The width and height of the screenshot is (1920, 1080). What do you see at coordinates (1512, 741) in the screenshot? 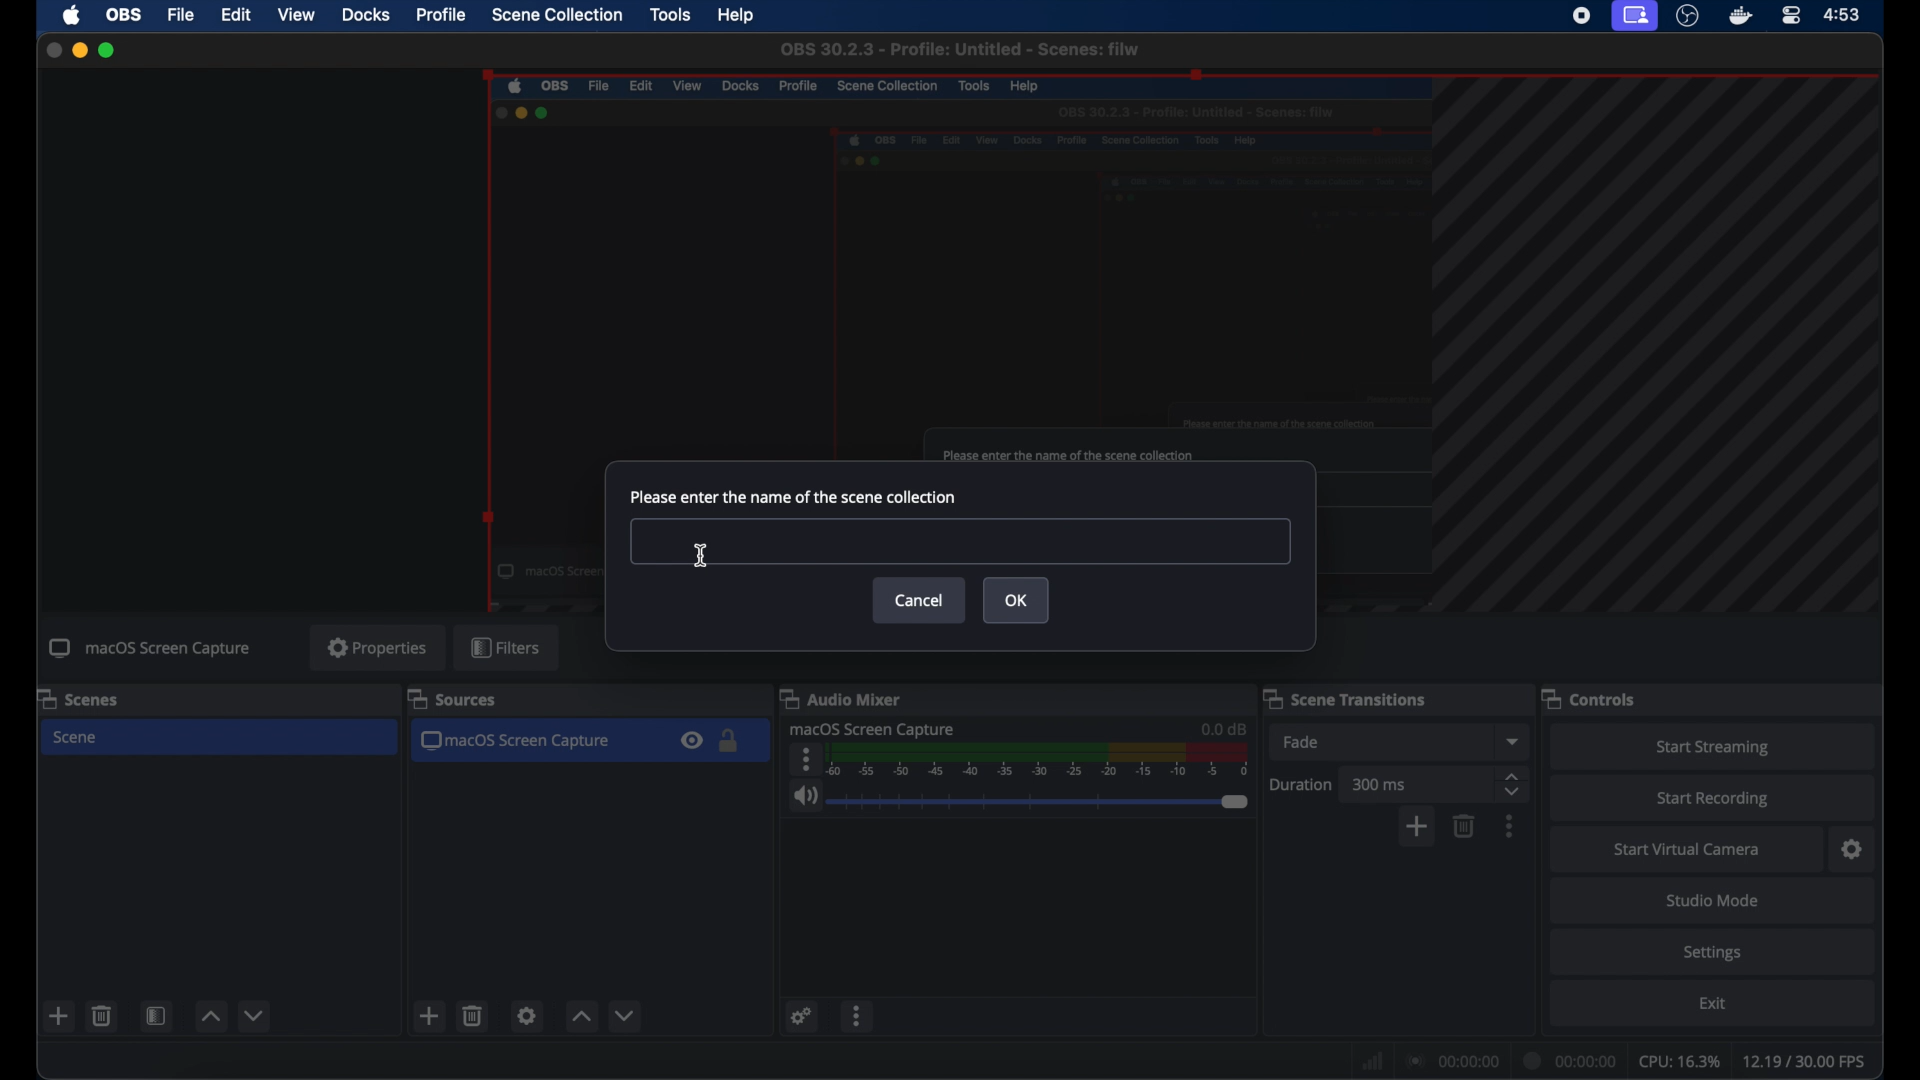
I see `fade dropdown` at bounding box center [1512, 741].